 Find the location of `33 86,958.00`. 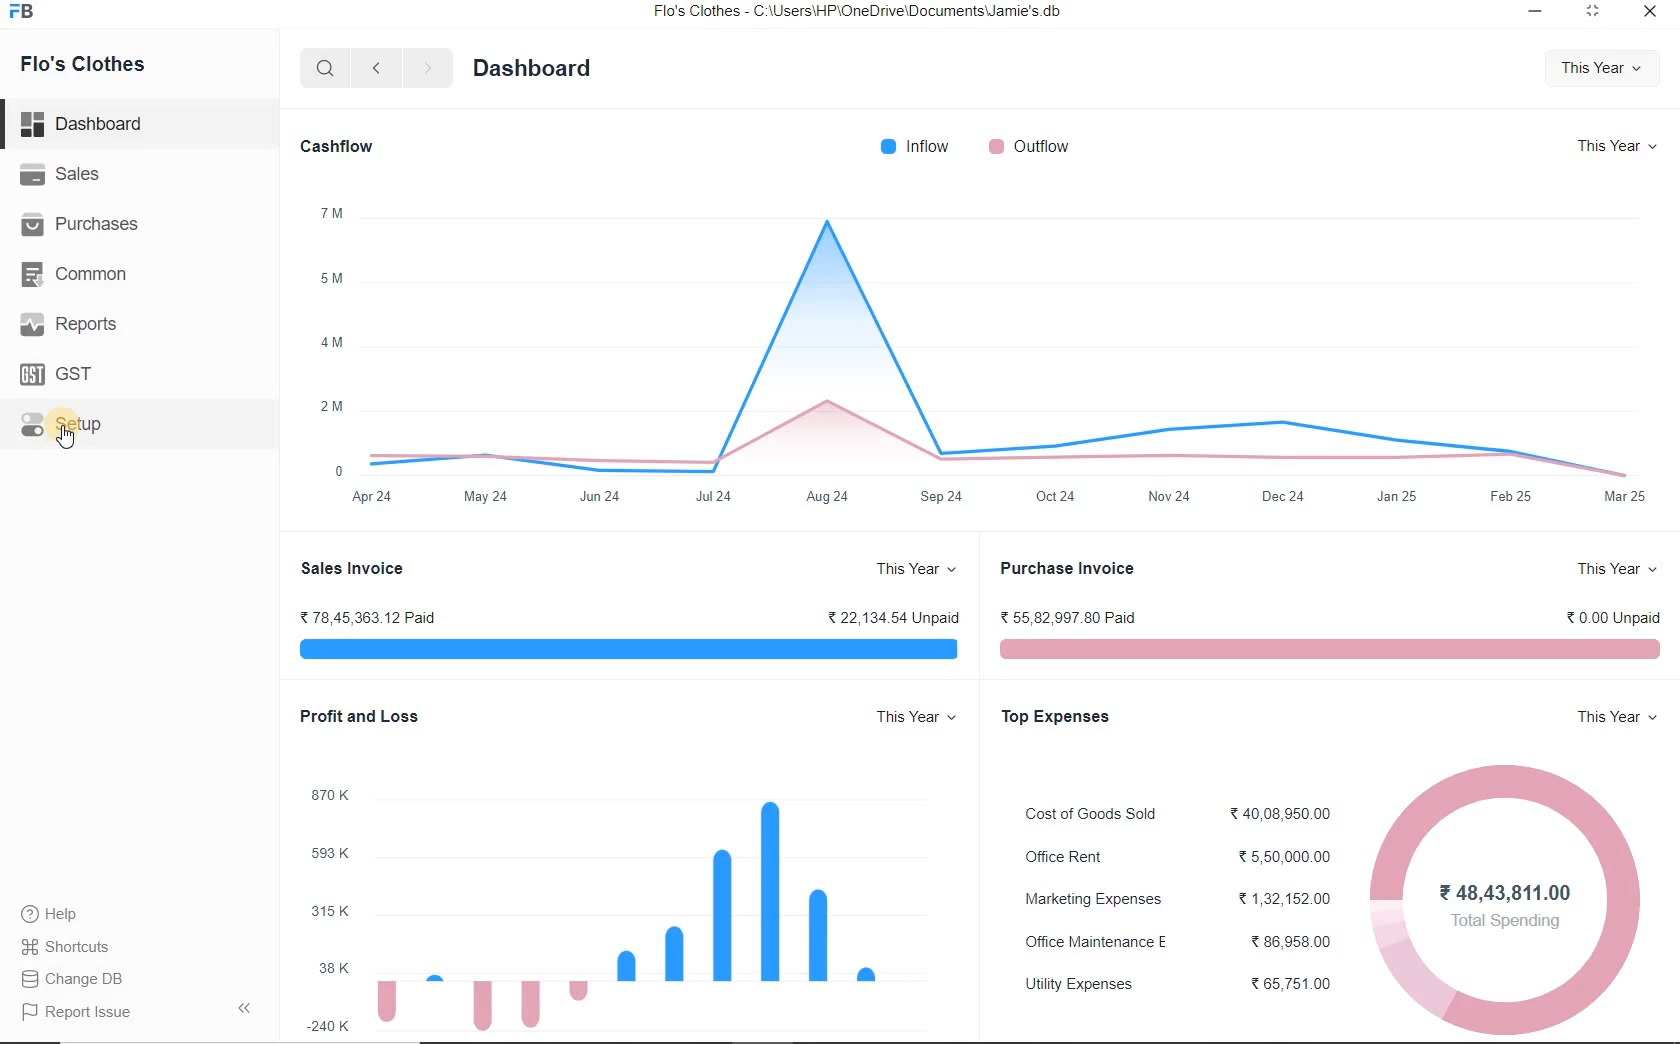

33 86,958.00 is located at coordinates (1291, 943).